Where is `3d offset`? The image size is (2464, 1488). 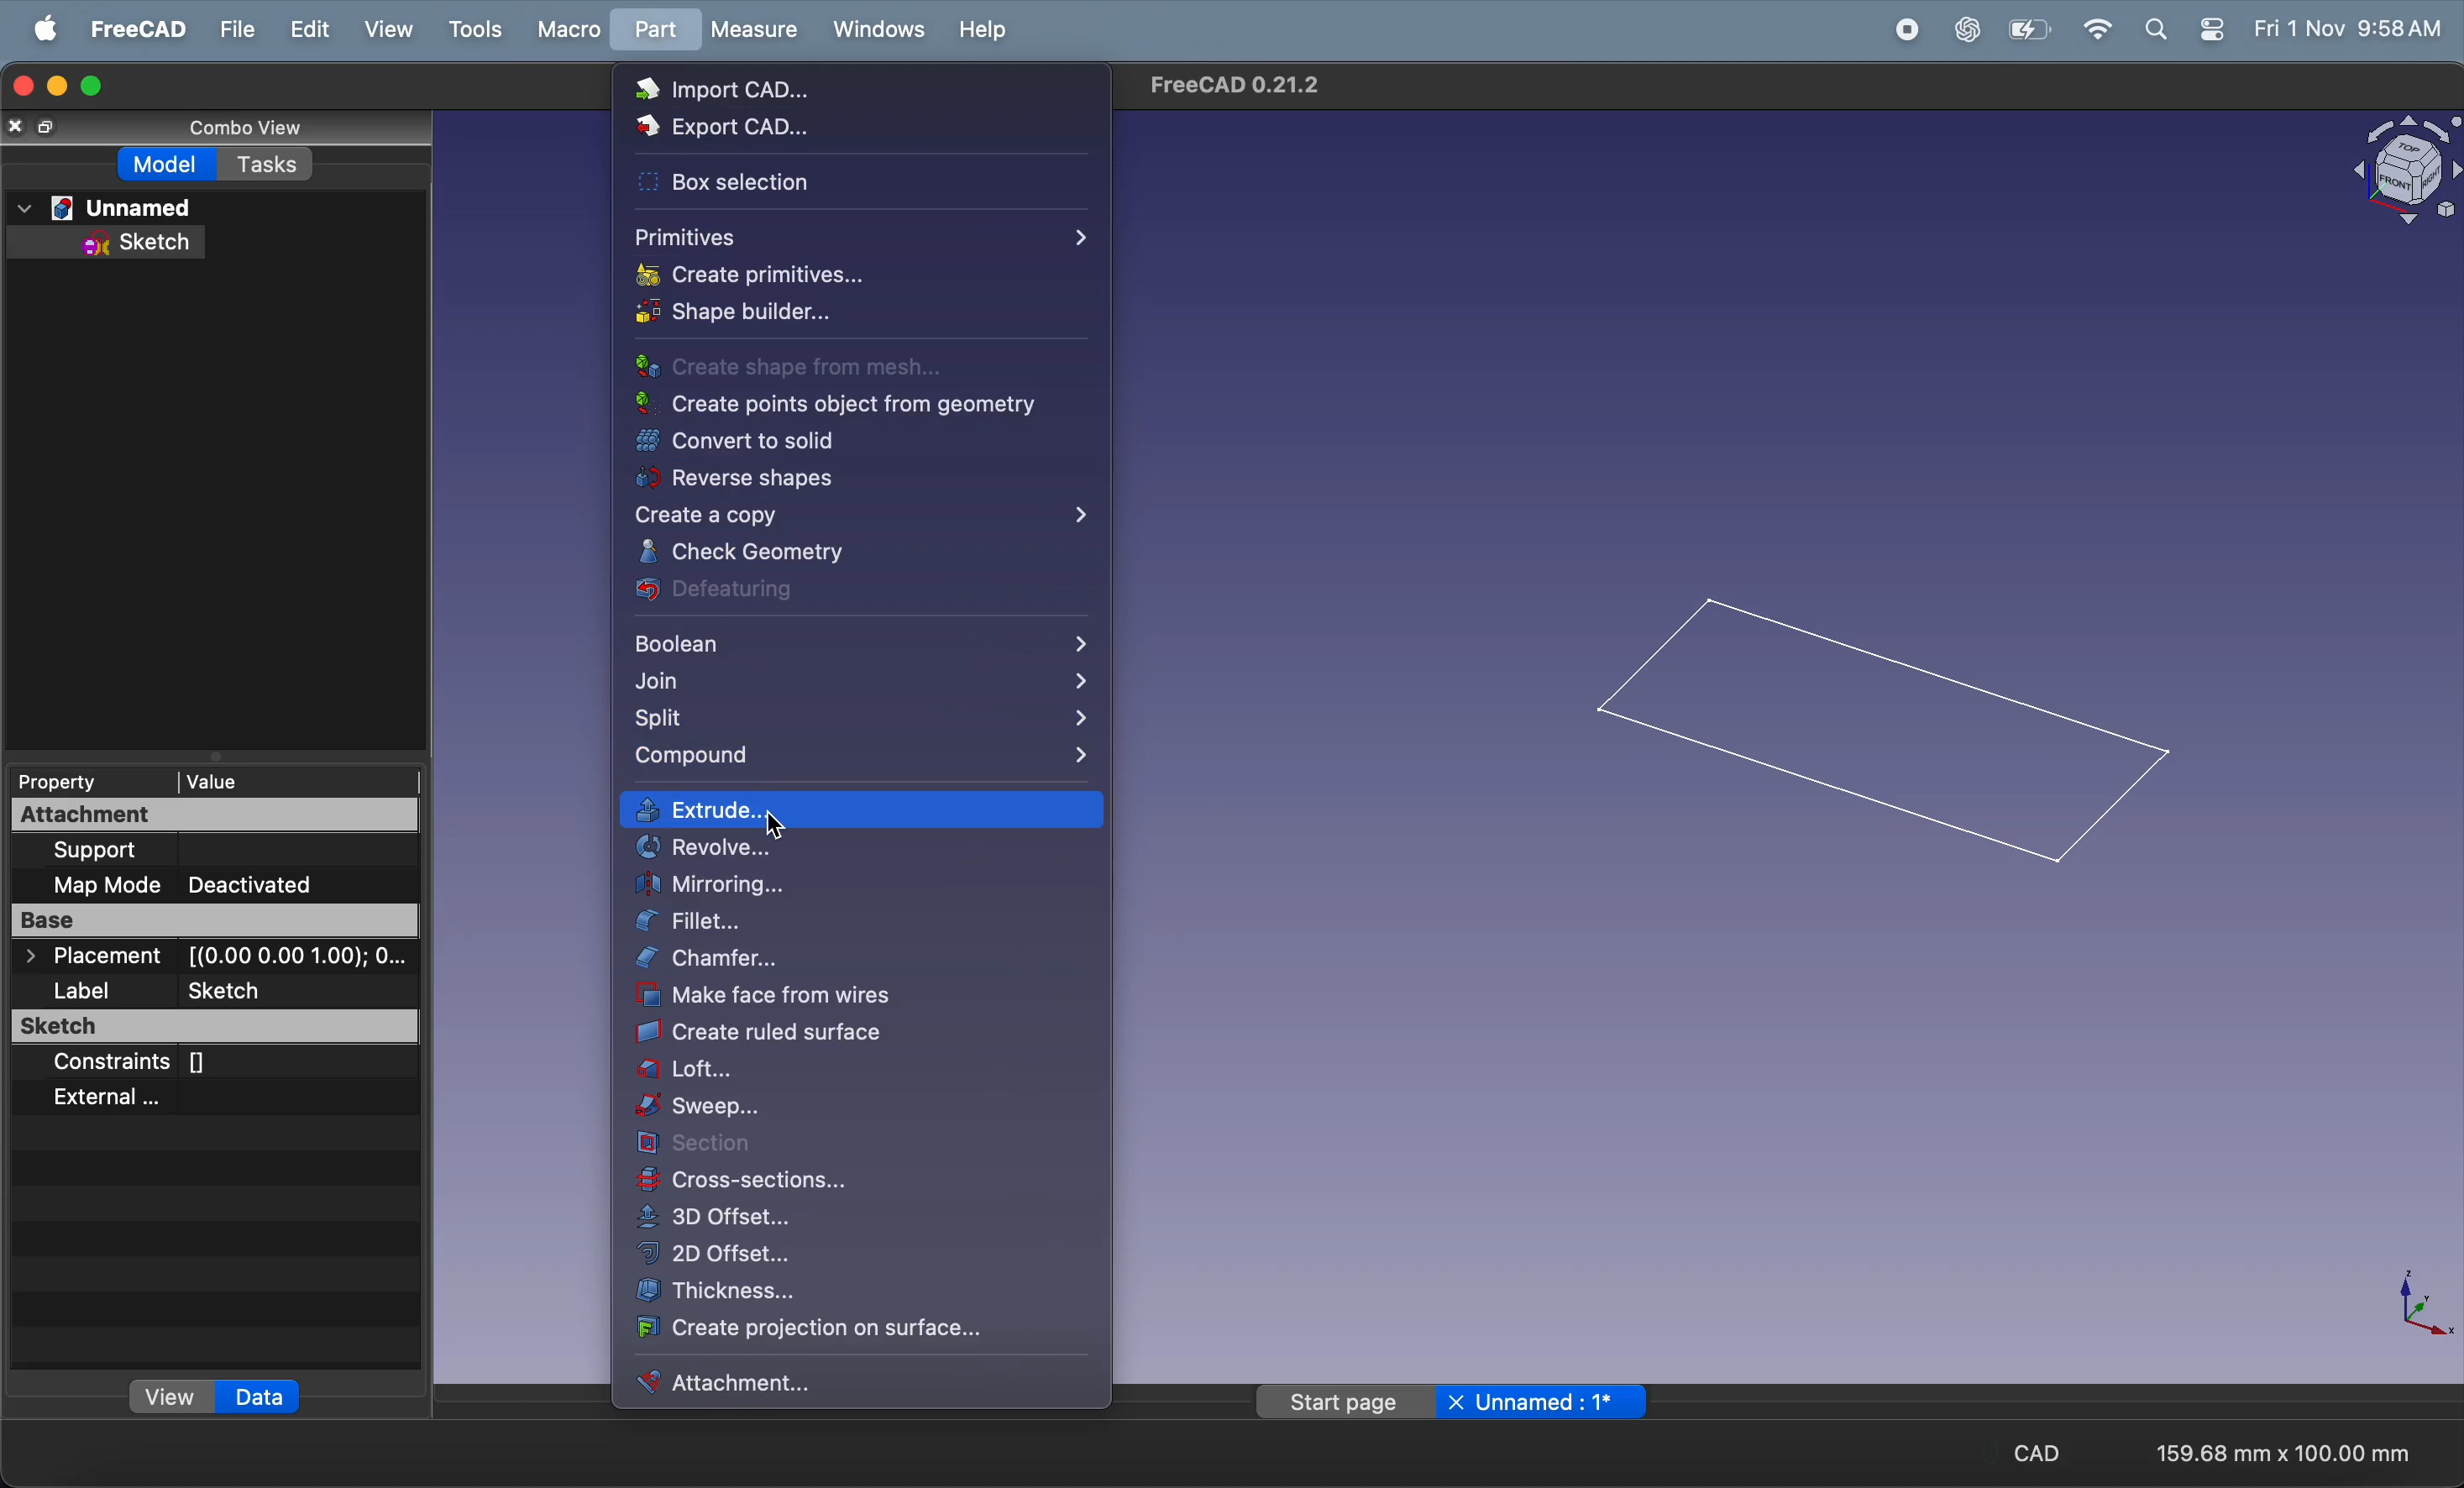 3d offset is located at coordinates (868, 1217).